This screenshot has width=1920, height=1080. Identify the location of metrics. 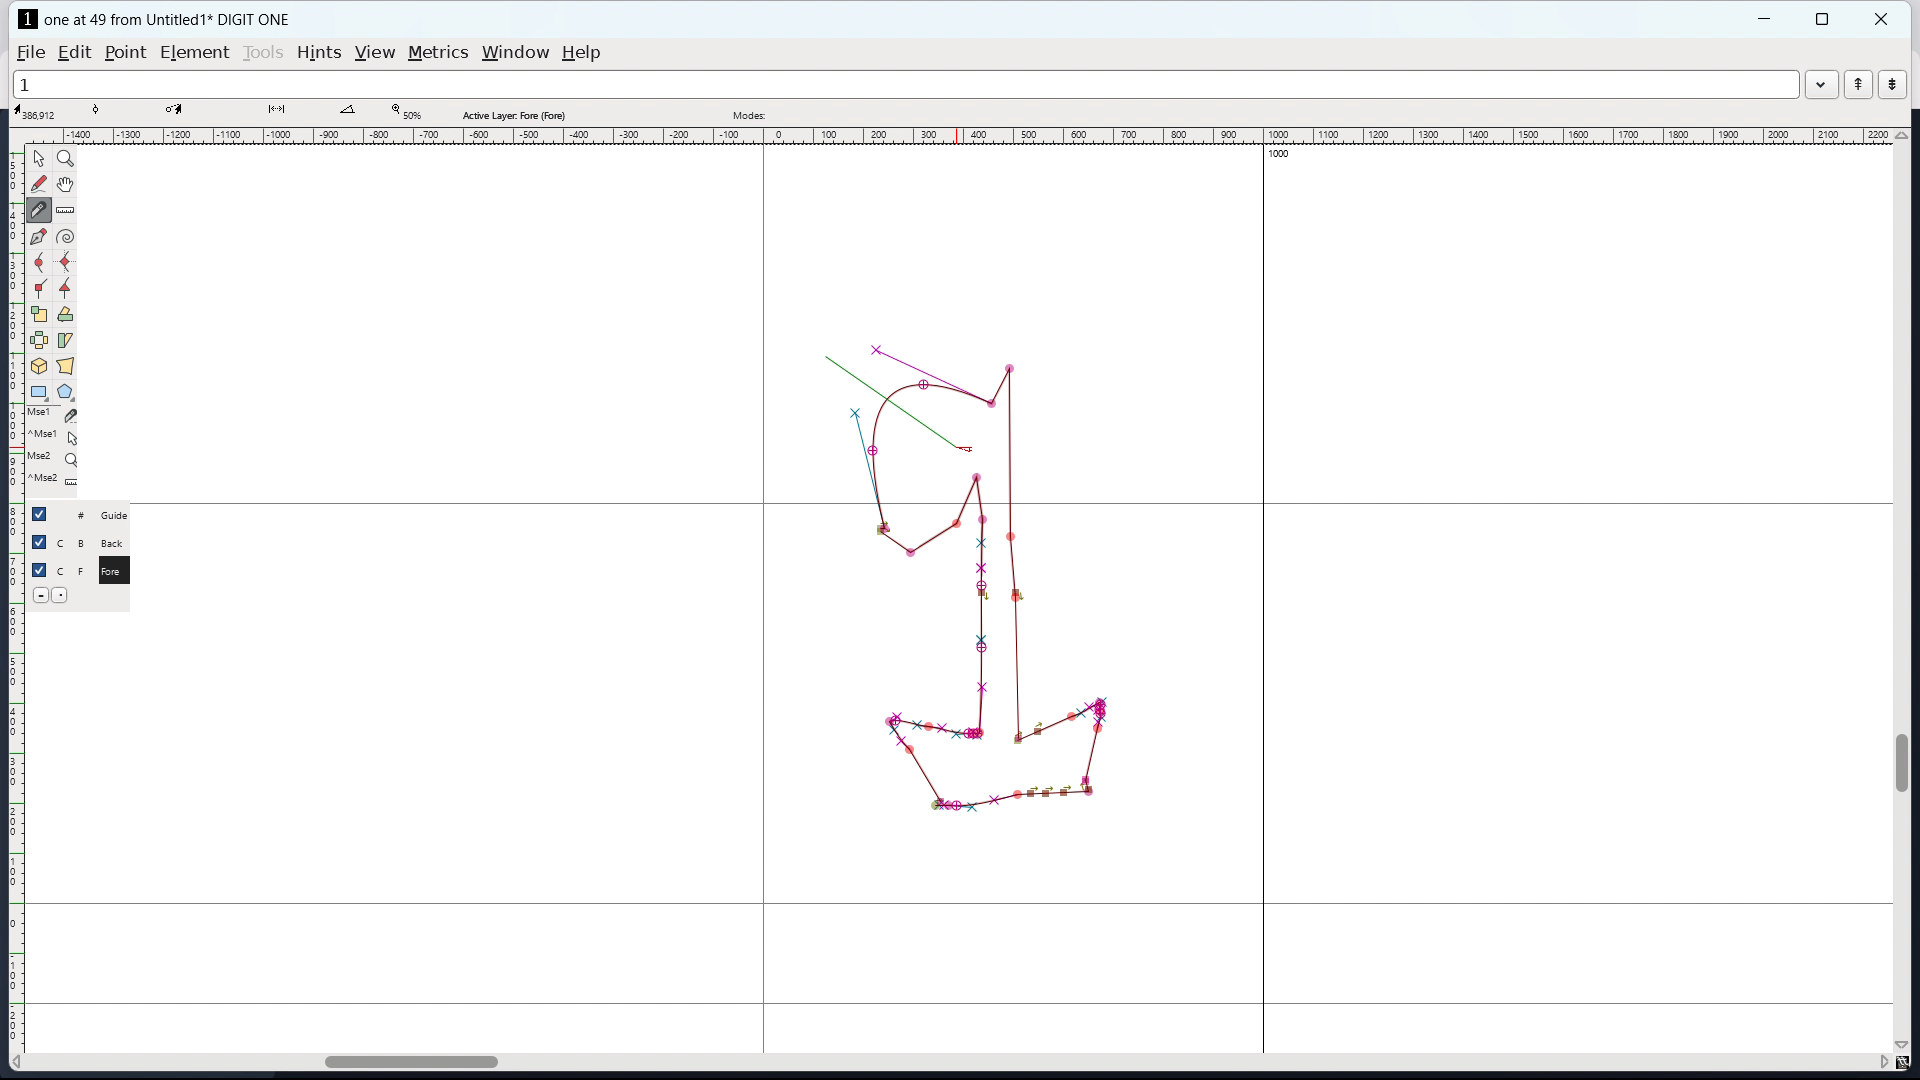
(438, 53).